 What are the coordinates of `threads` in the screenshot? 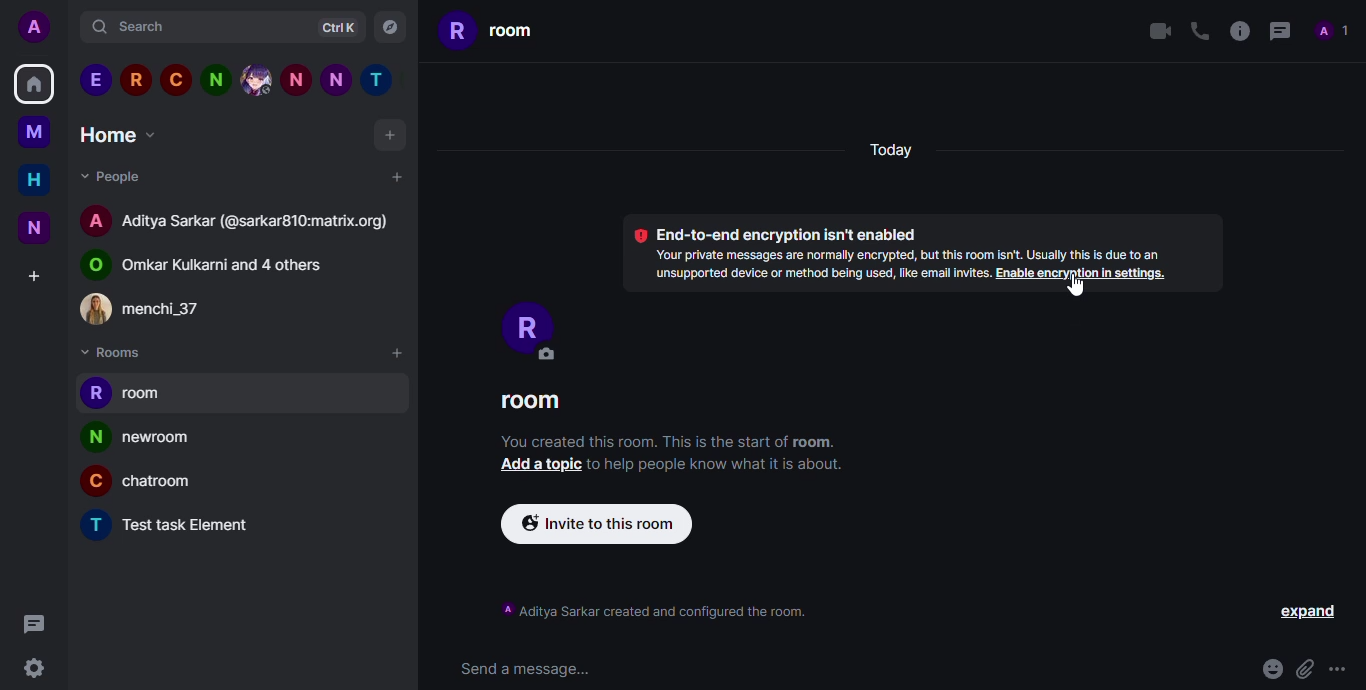 It's located at (35, 624).